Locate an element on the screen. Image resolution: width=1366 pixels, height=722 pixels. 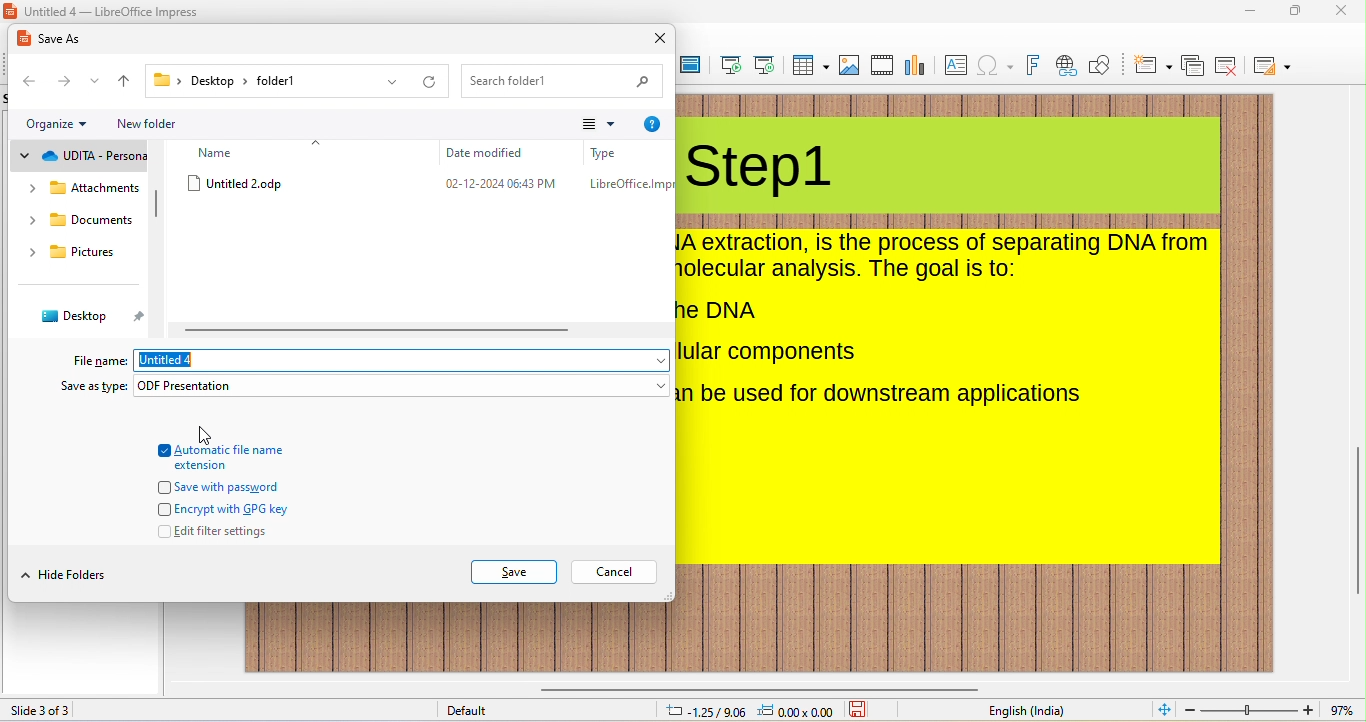
fit to current slide is located at coordinates (1160, 710).